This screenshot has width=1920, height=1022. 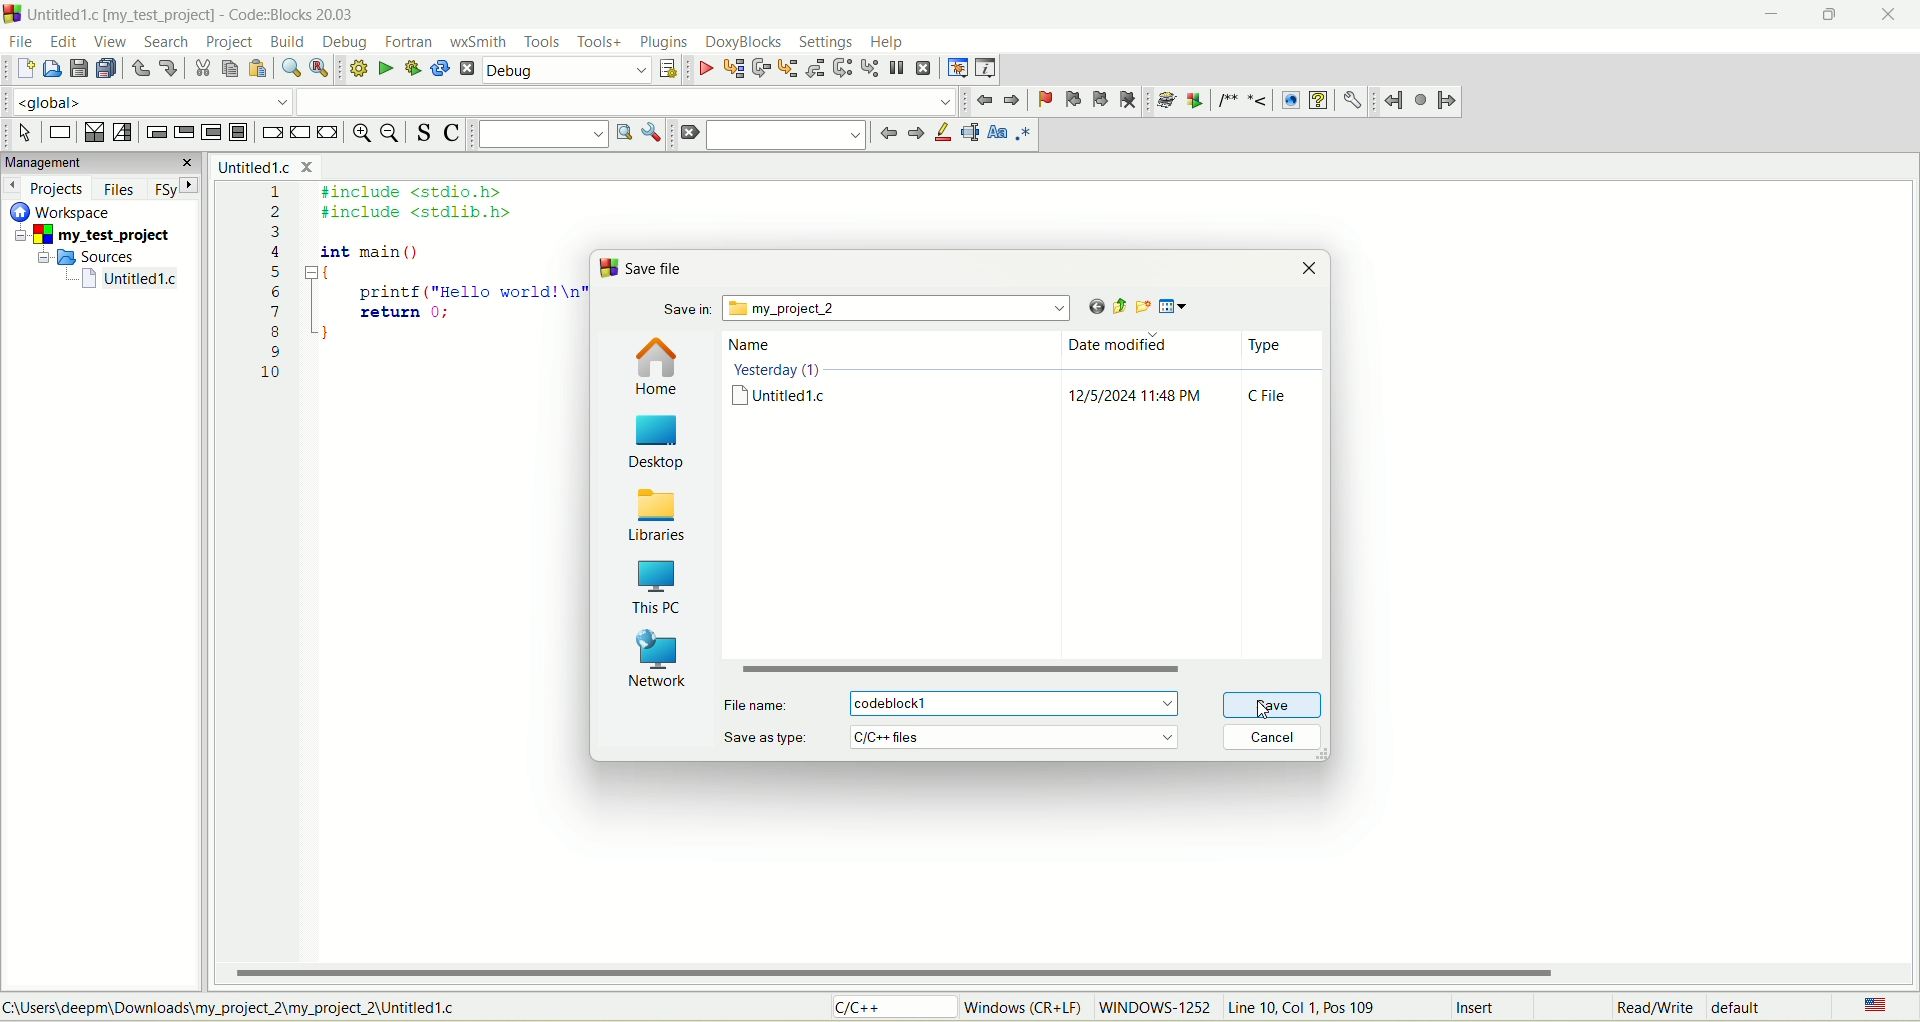 What do you see at coordinates (600, 42) in the screenshot?
I see `tools+` at bounding box center [600, 42].